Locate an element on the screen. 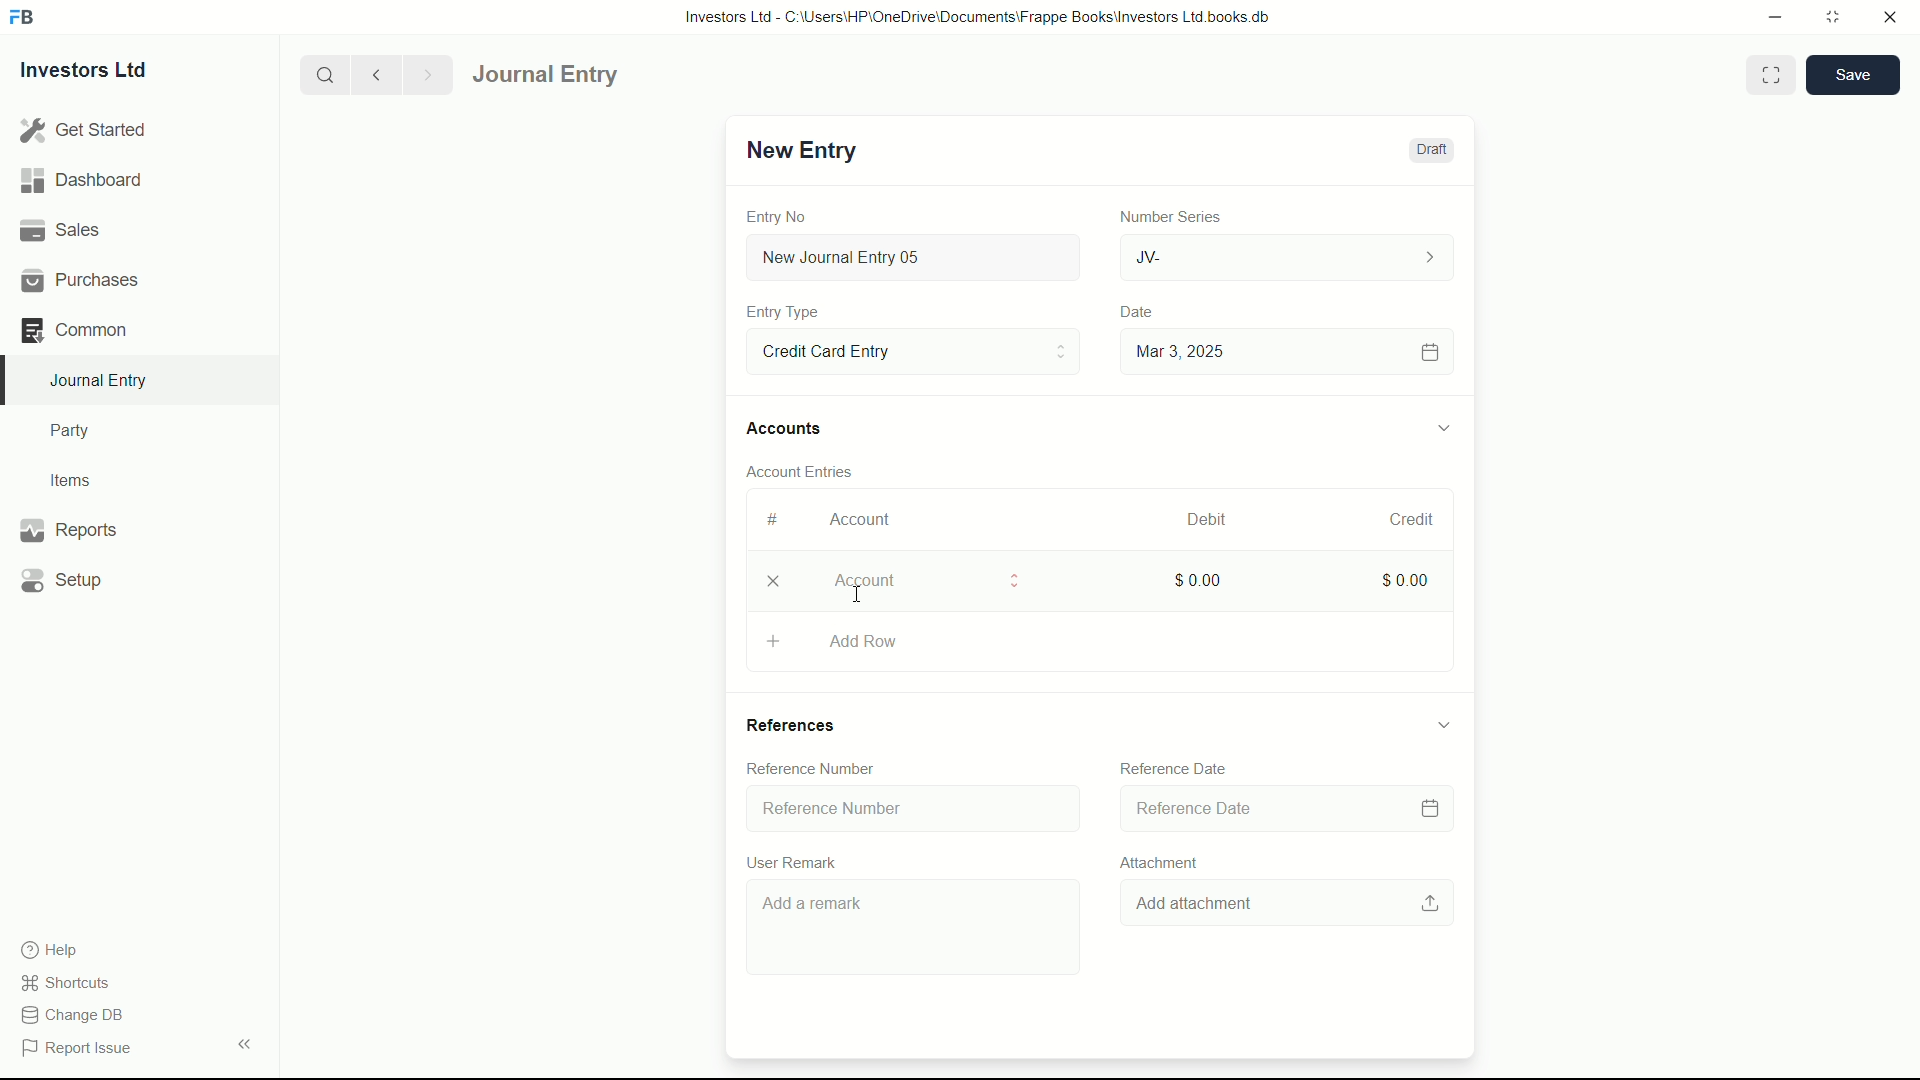  Accounts is located at coordinates (788, 429).